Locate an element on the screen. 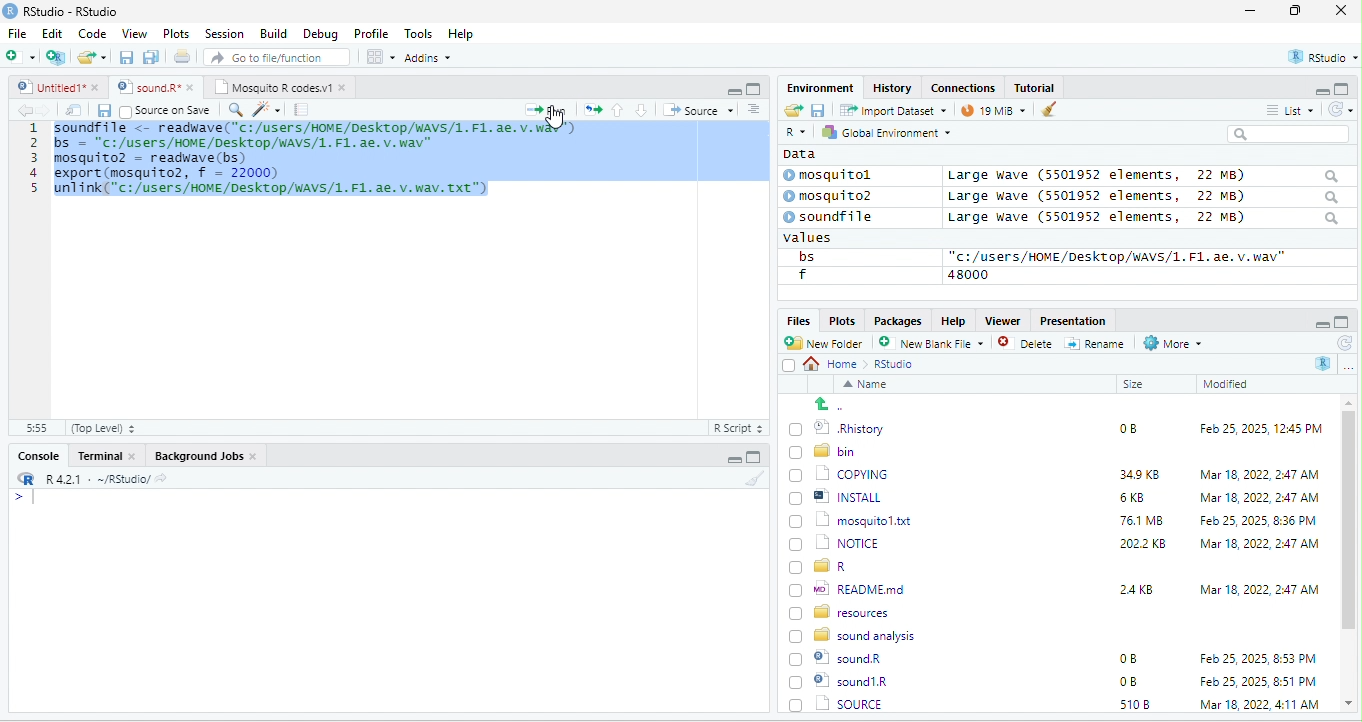 The image size is (1362, 722). Files is located at coordinates (795, 320).